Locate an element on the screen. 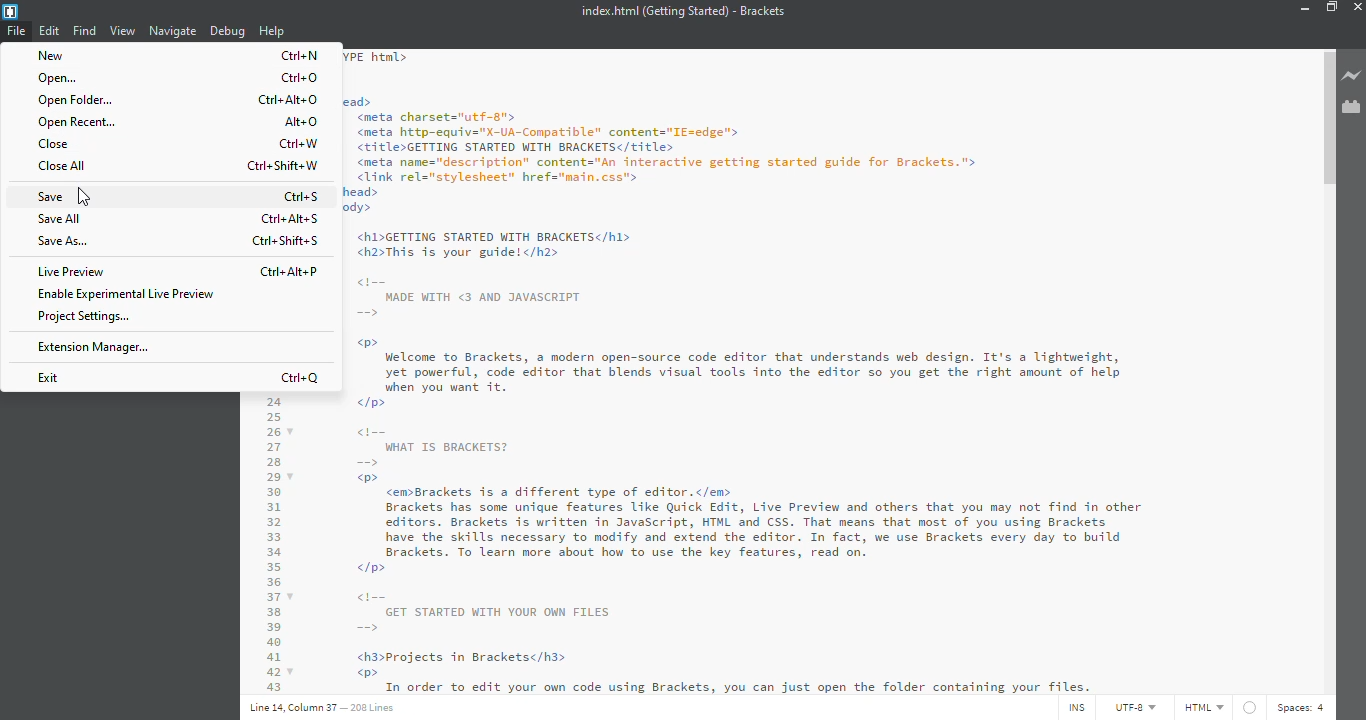  spaces: 4 is located at coordinates (1300, 707).